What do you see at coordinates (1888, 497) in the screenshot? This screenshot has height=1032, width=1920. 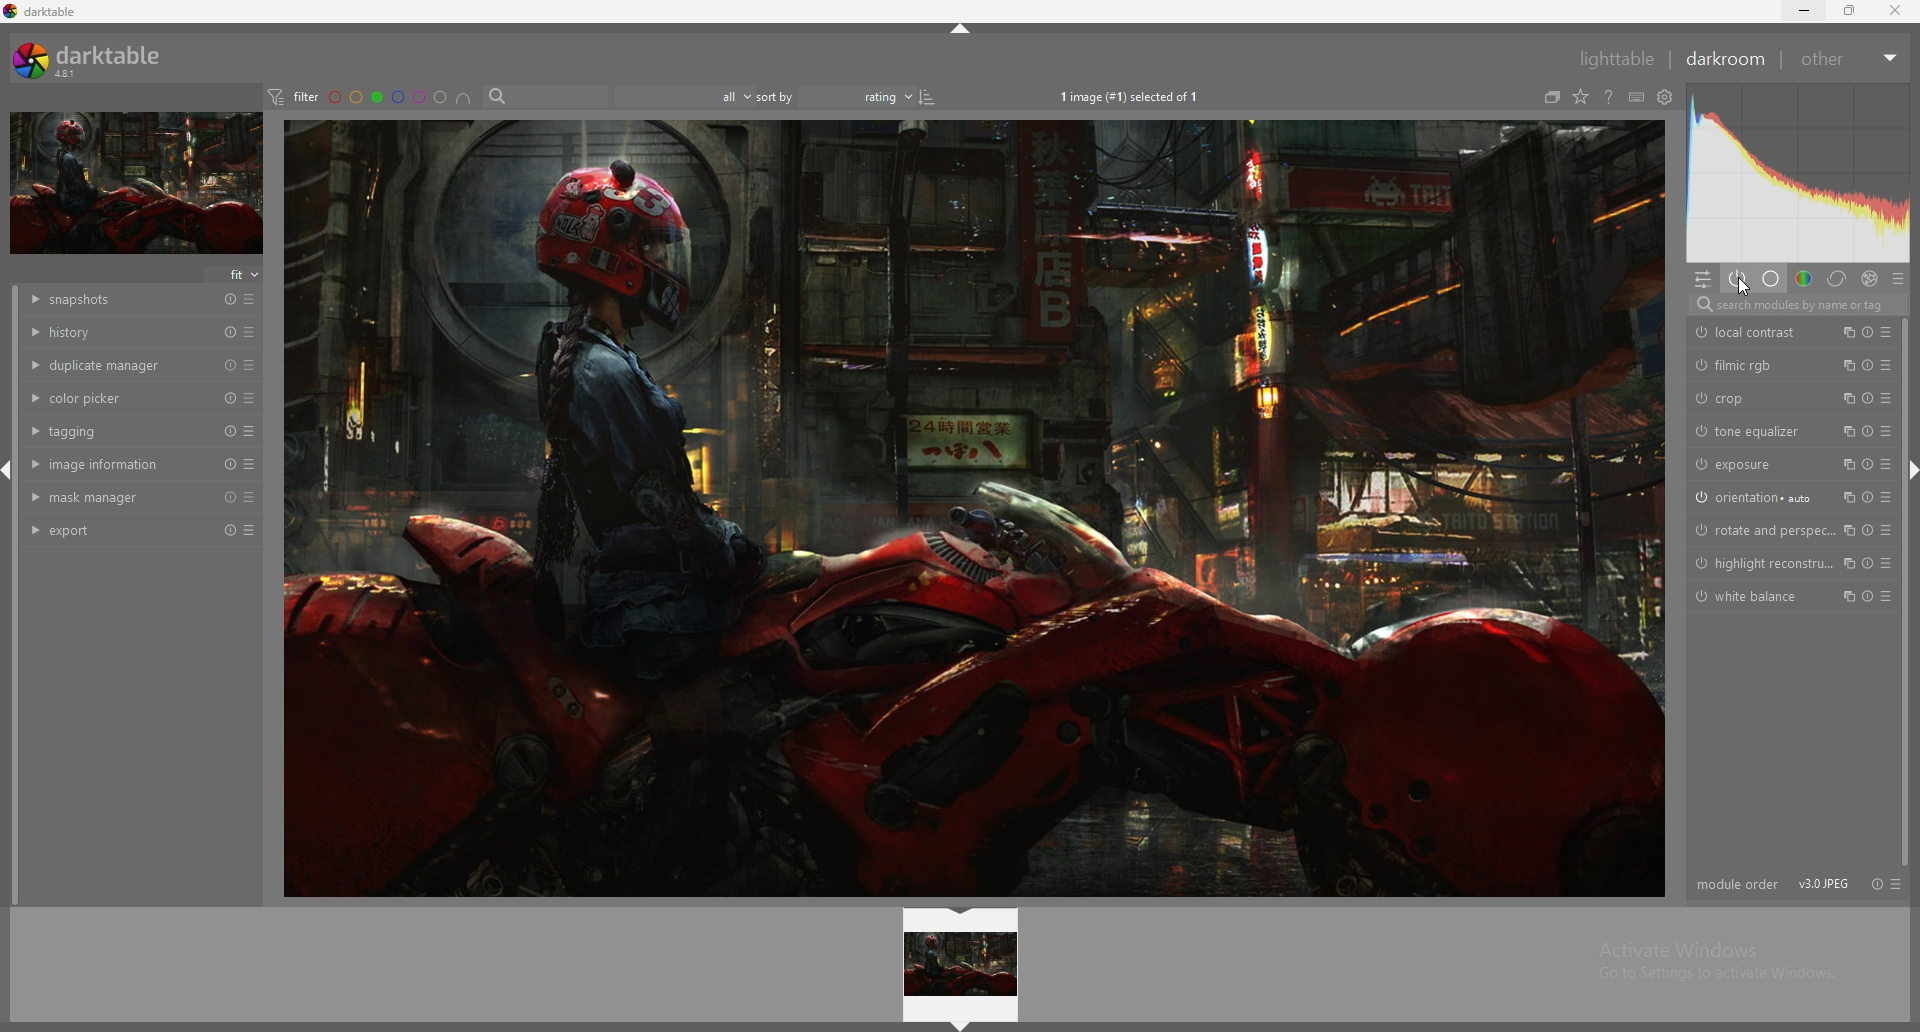 I see `presets` at bounding box center [1888, 497].